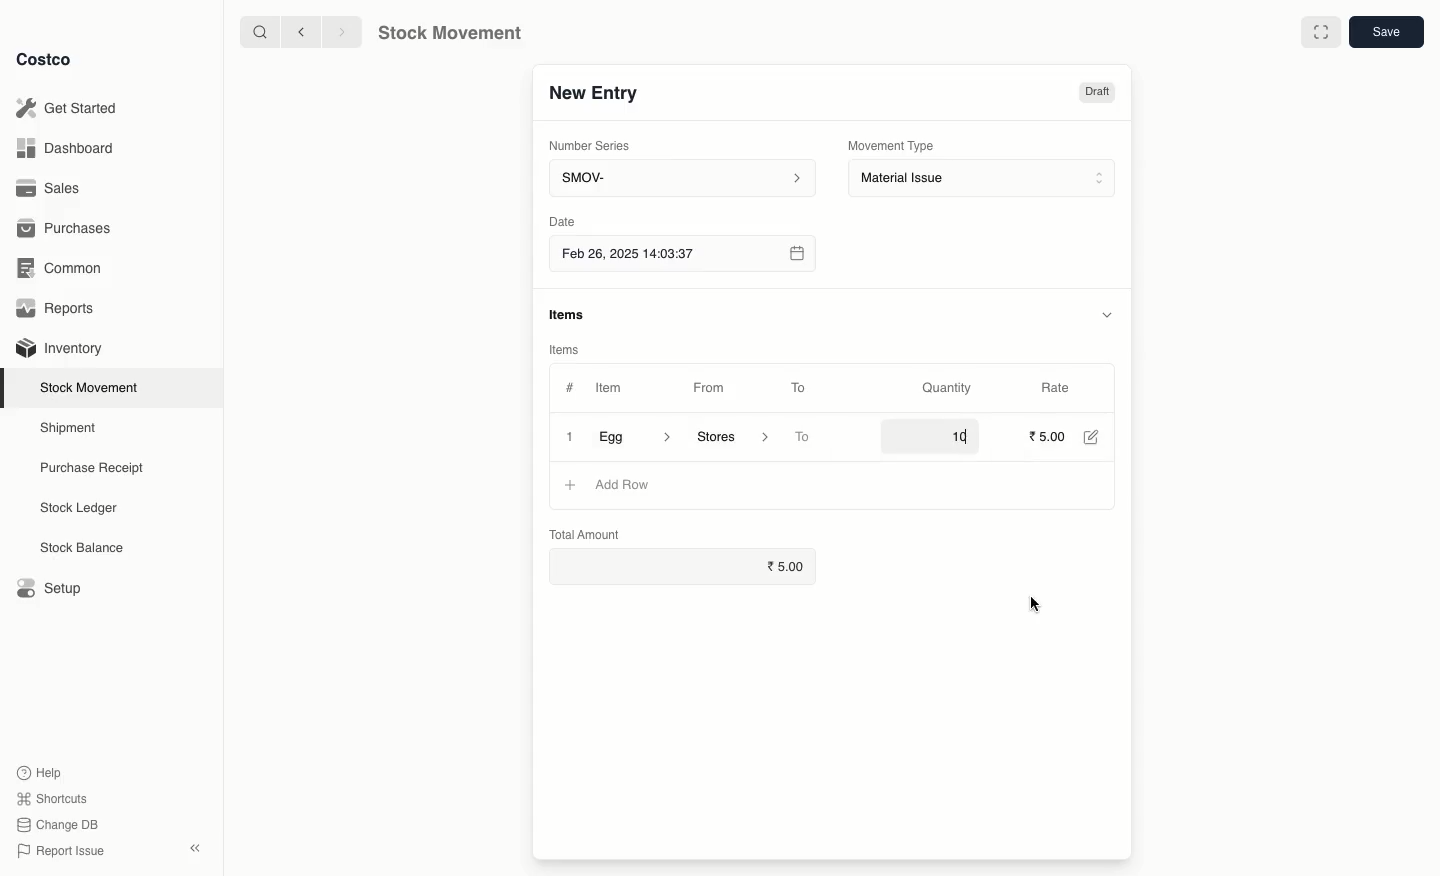 This screenshot has height=876, width=1440. I want to click on Add row, so click(621, 485).